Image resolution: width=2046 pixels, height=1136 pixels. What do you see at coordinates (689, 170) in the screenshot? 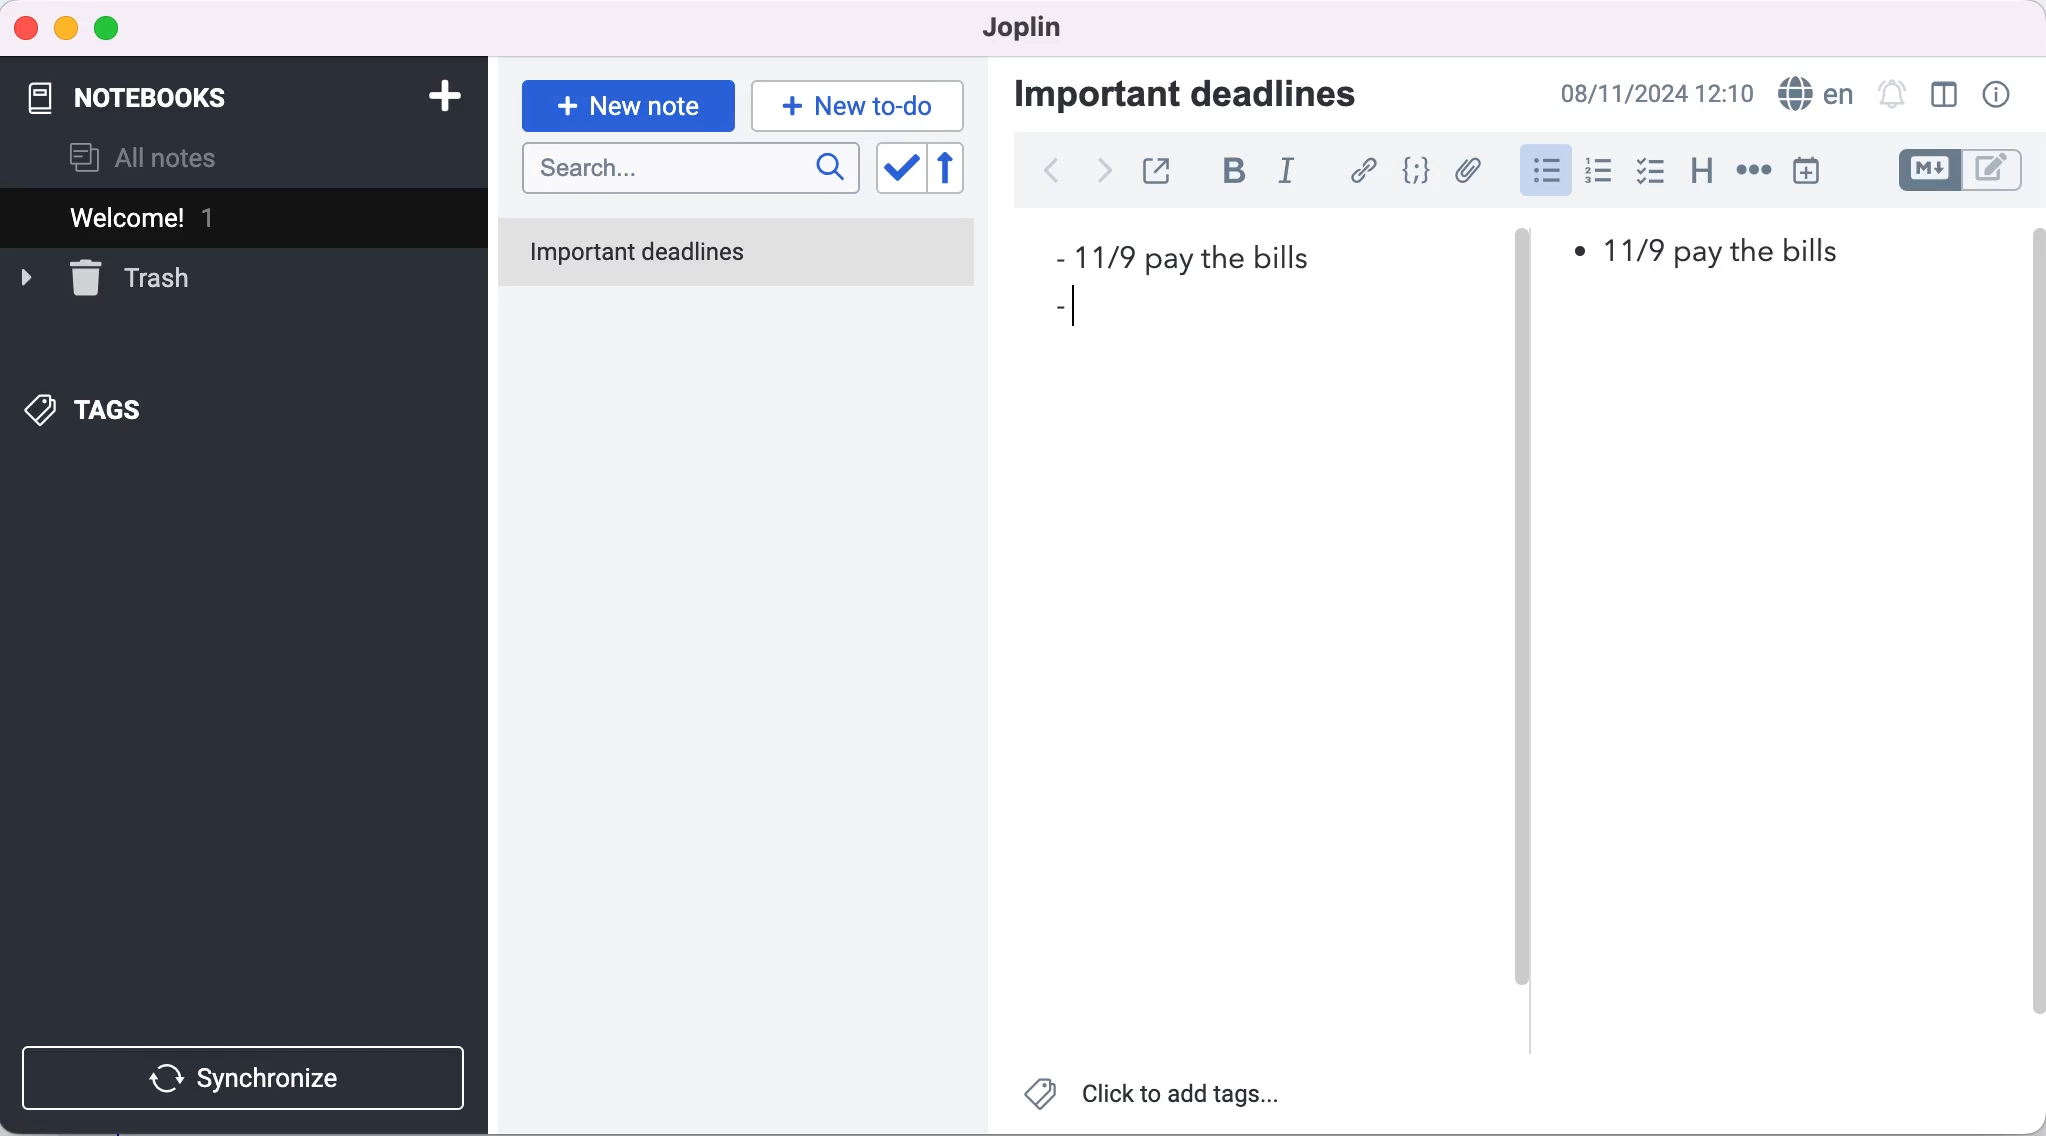
I see `search` at bounding box center [689, 170].